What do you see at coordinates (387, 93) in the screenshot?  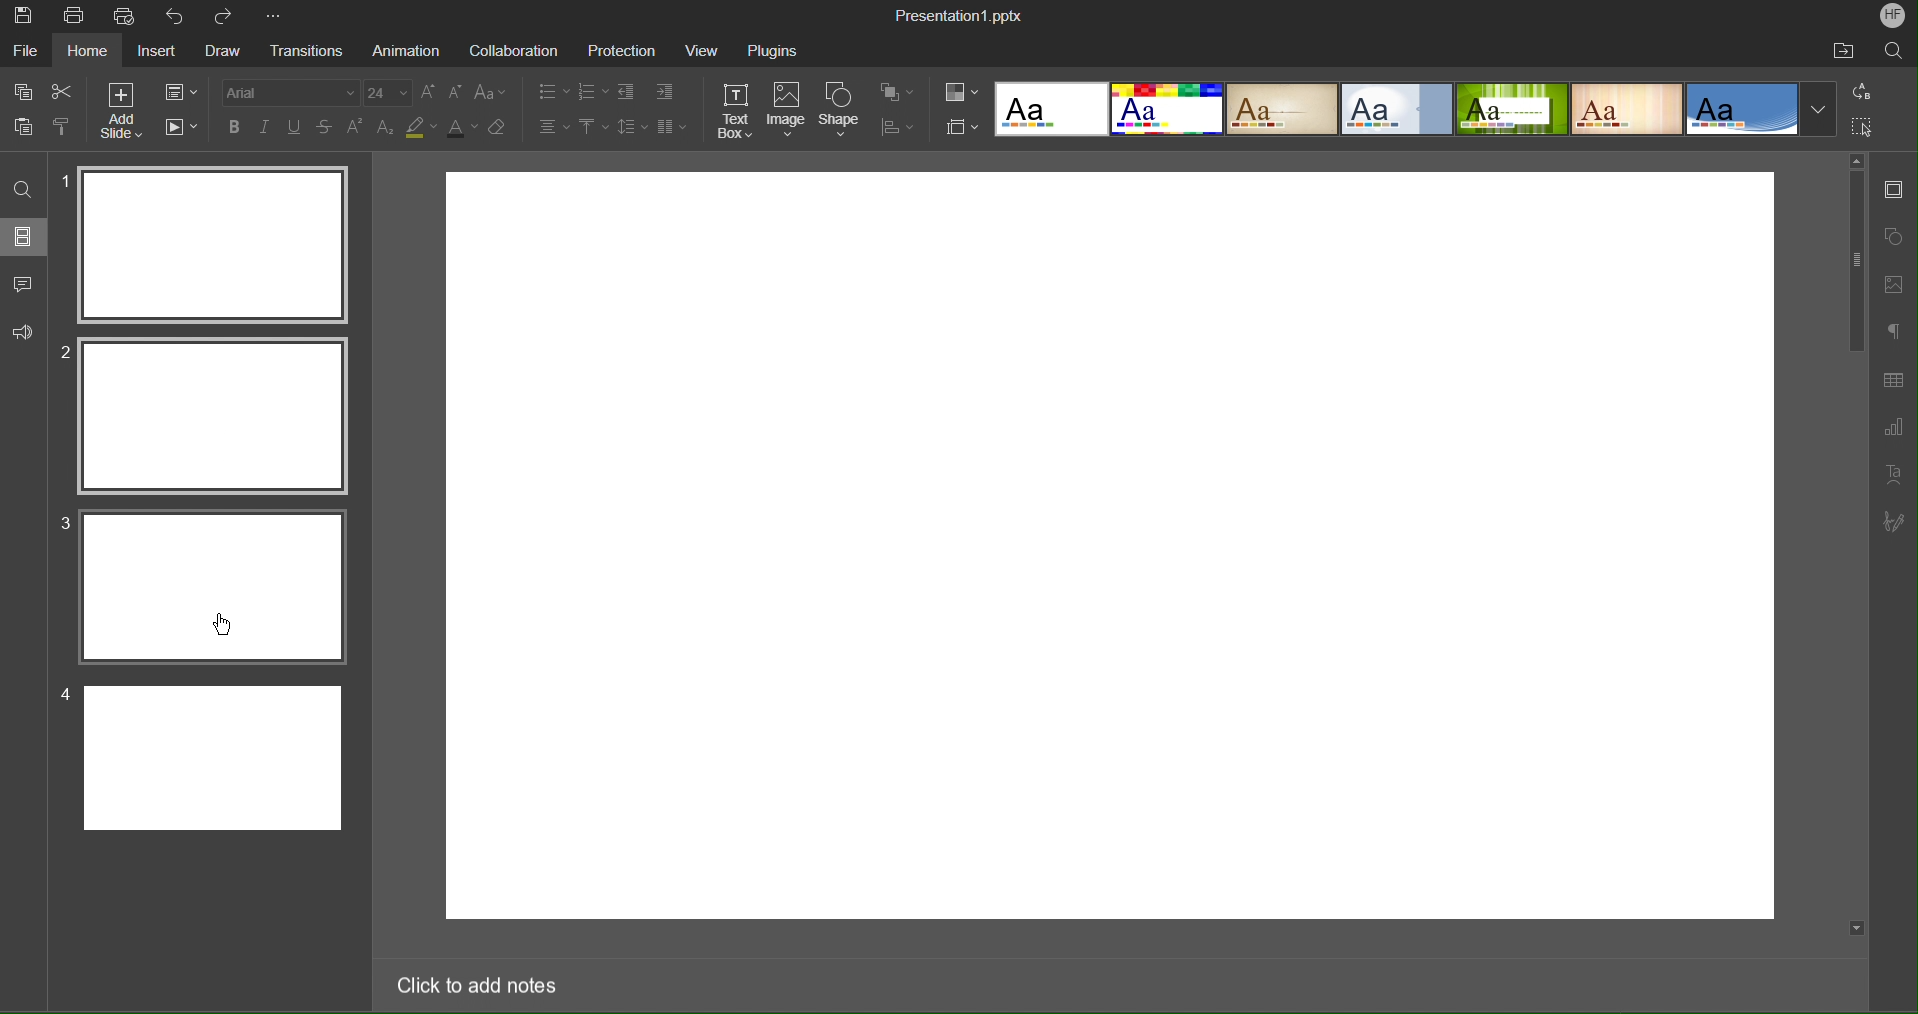 I see `font size` at bounding box center [387, 93].